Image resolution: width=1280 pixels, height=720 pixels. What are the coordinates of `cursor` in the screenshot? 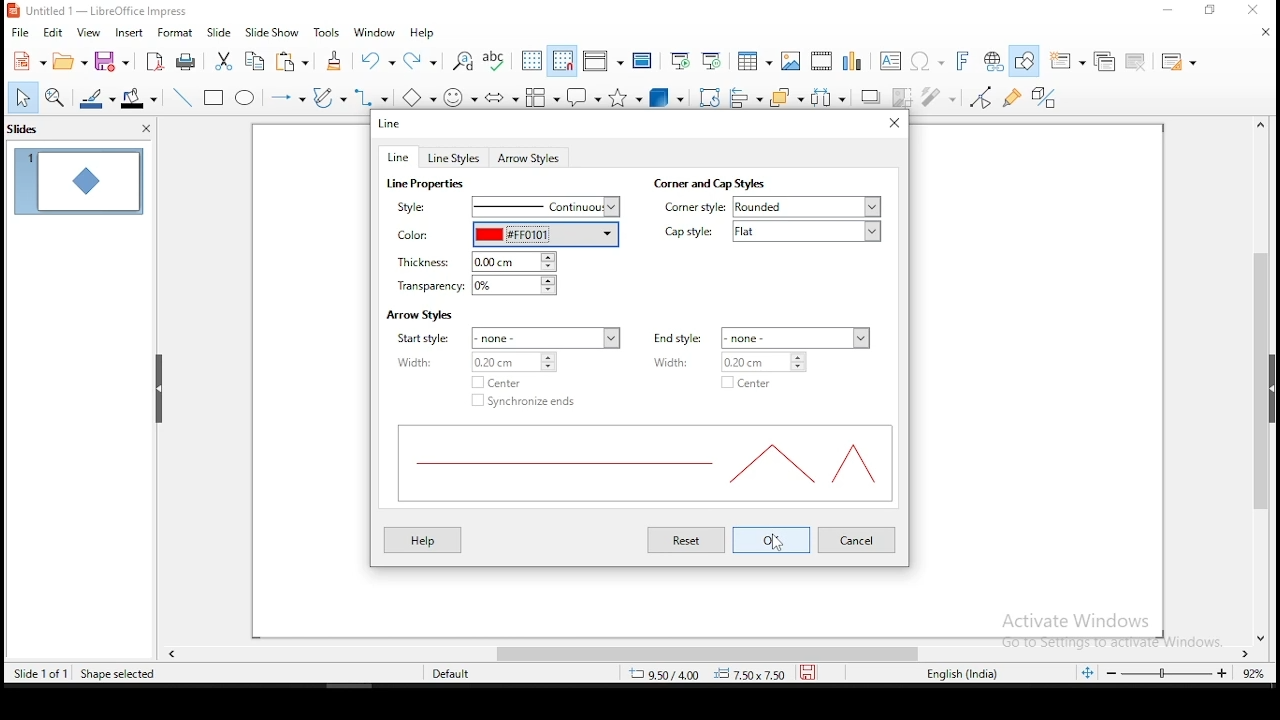 It's located at (774, 548).